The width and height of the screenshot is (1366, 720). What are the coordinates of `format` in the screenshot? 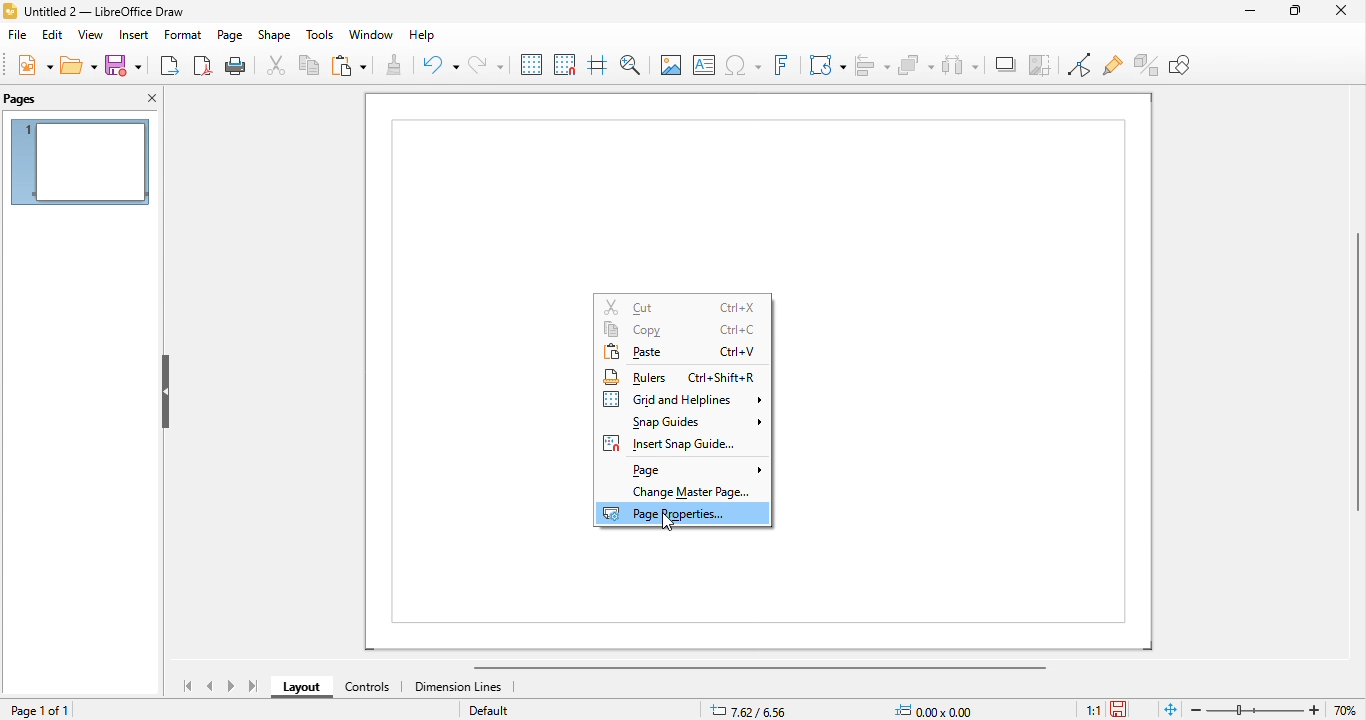 It's located at (183, 35).